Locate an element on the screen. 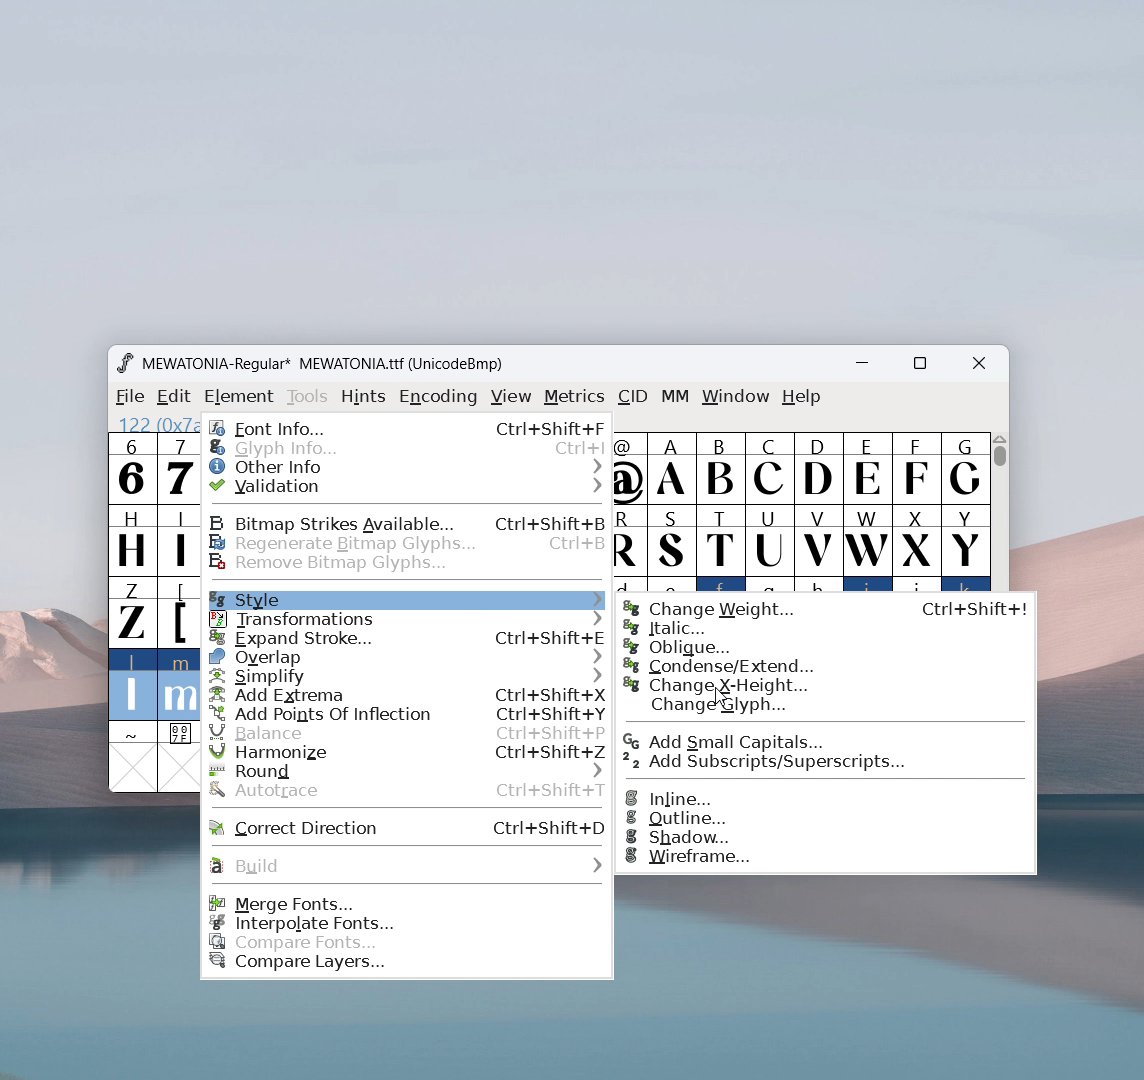  italic is located at coordinates (826, 628).